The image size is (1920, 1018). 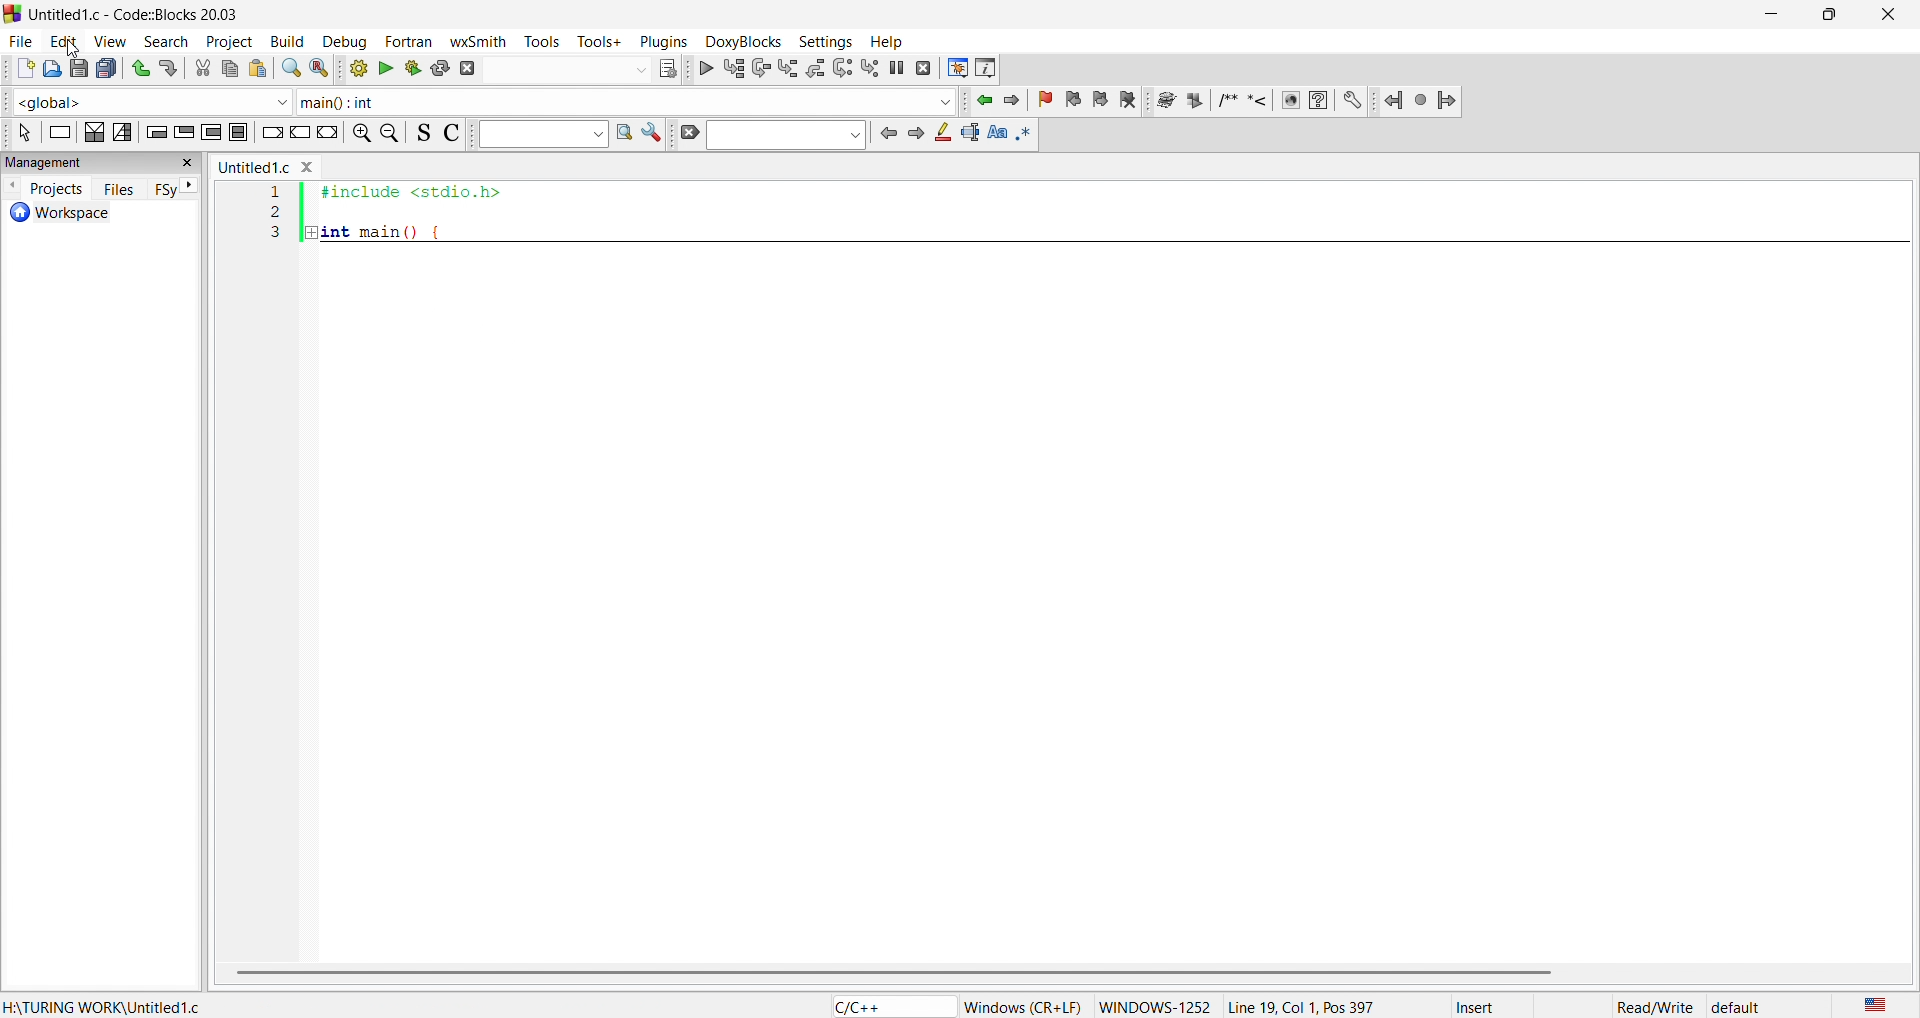 What do you see at coordinates (1023, 1007) in the screenshot?
I see `Windows (CR+LF)` at bounding box center [1023, 1007].